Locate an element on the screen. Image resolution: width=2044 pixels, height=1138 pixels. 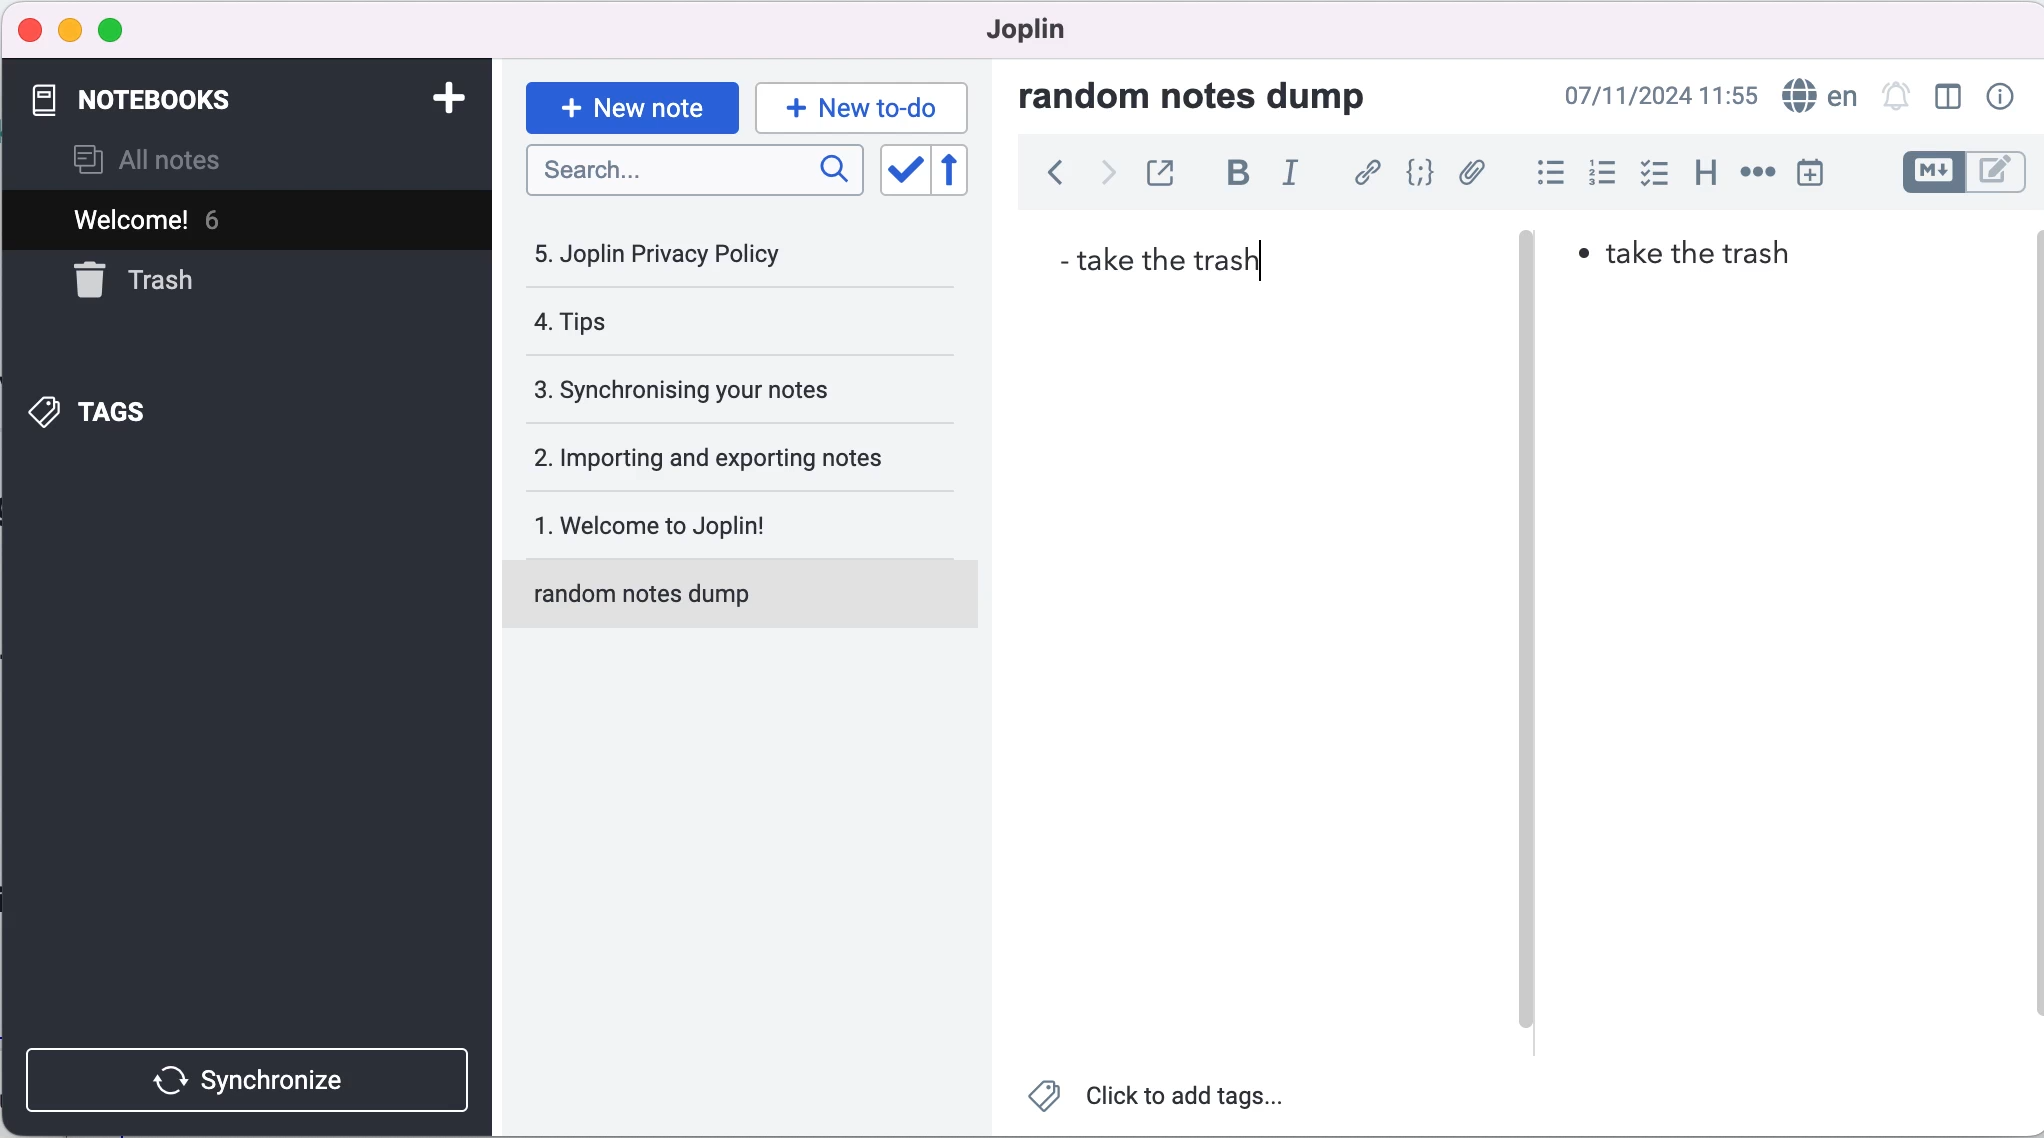
bold is located at coordinates (1232, 177).